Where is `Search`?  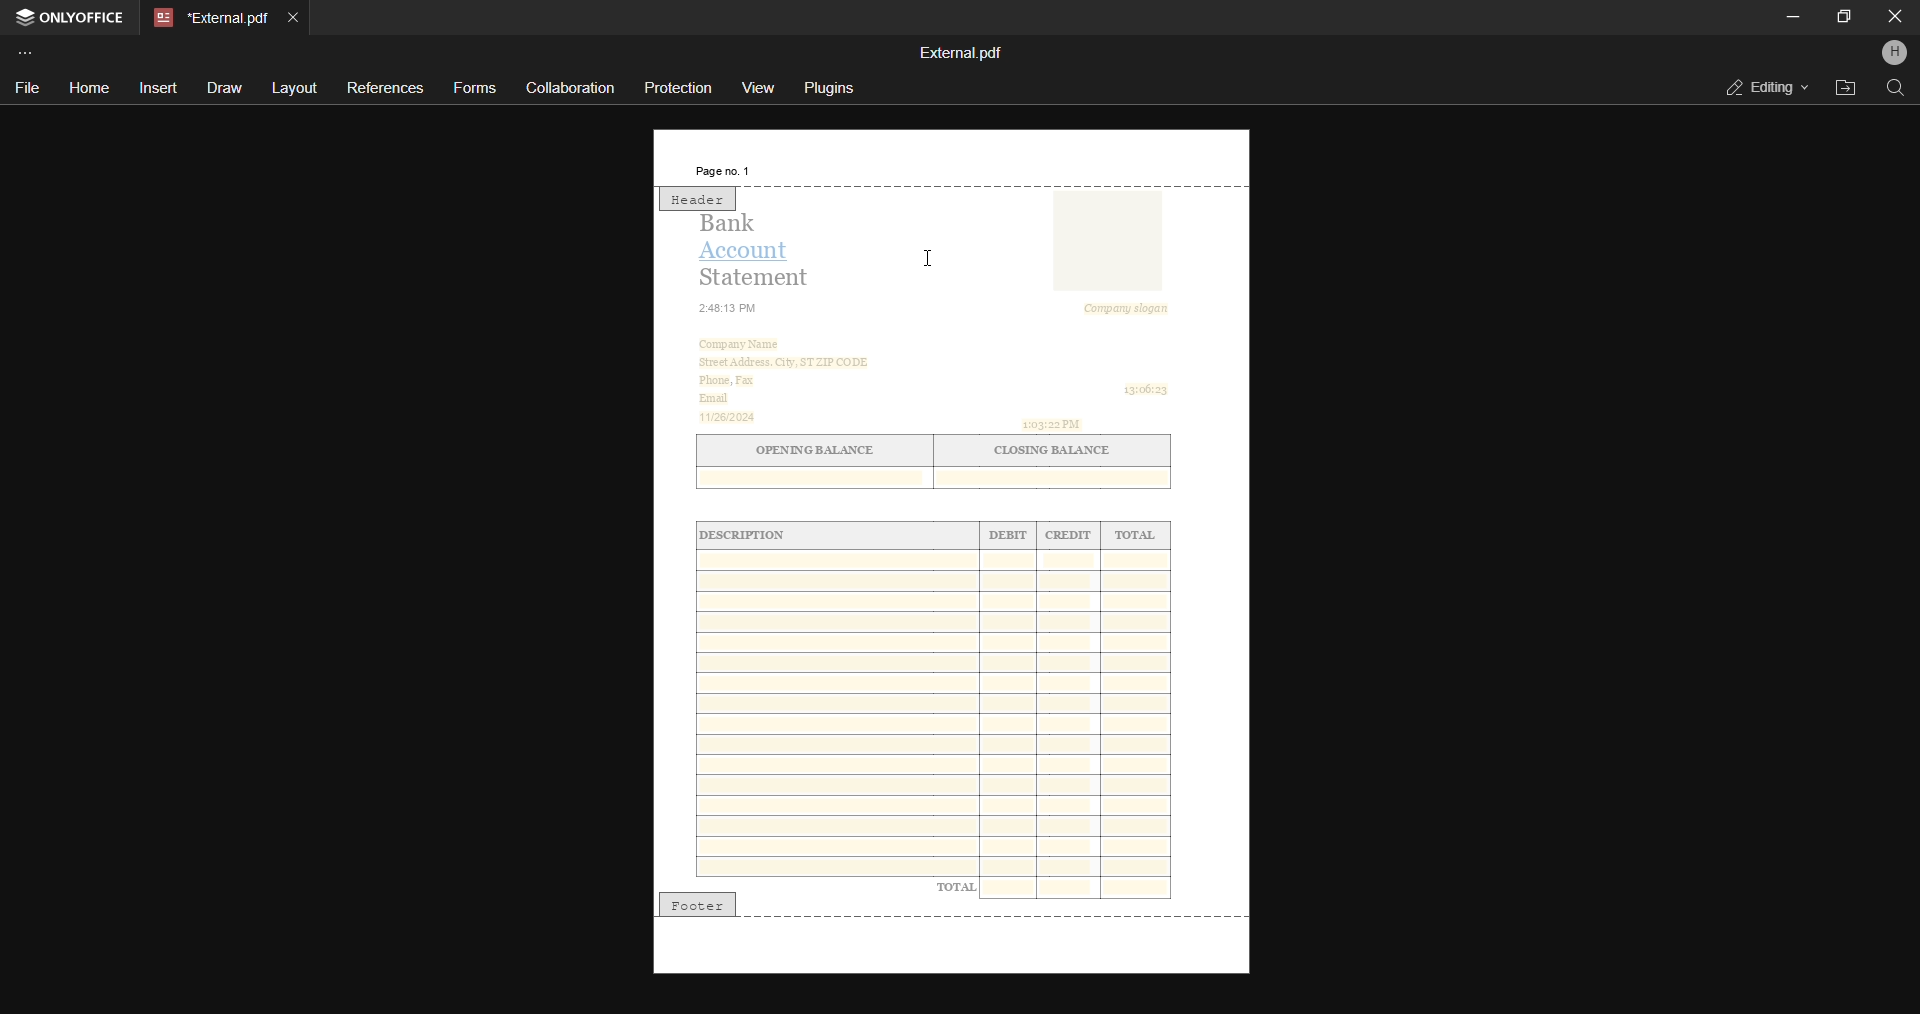
Search is located at coordinates (1894, 88).